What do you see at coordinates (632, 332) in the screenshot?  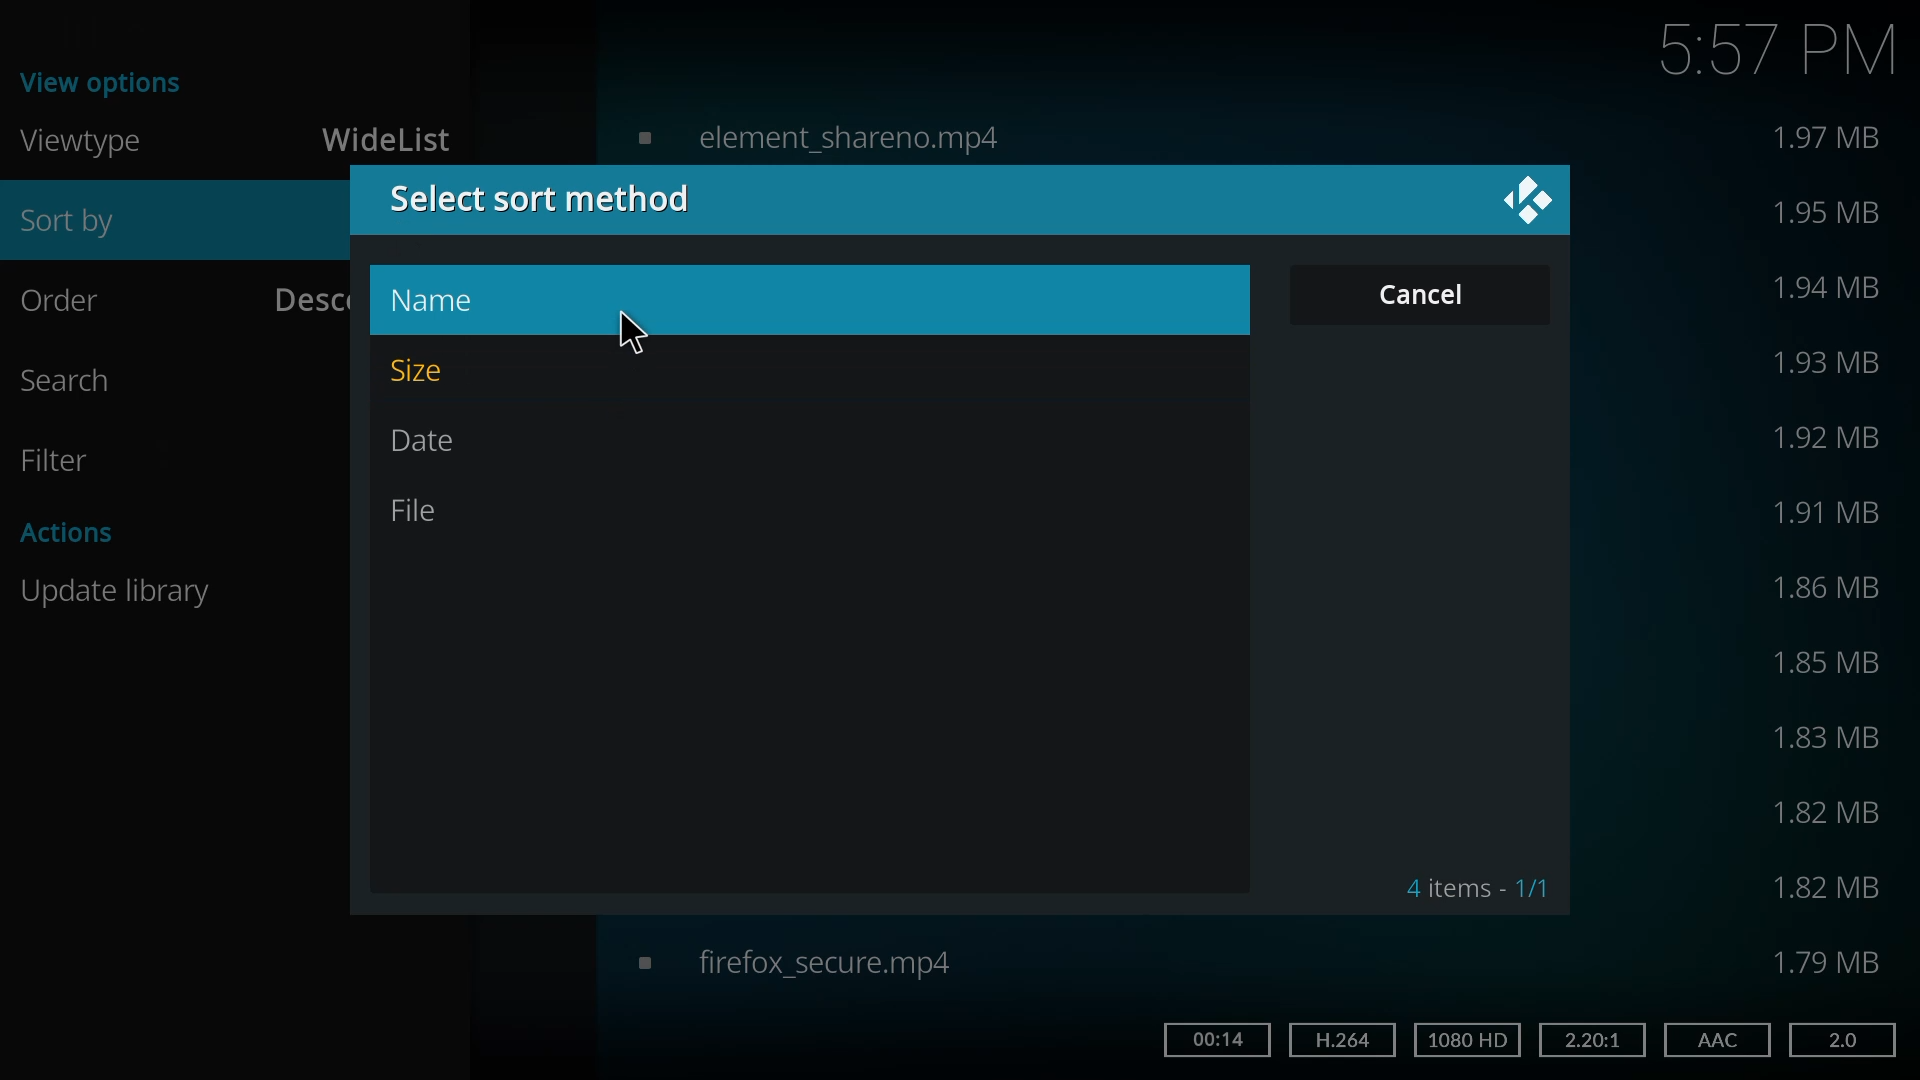 I see `cursor` at bounding box center [632, 332].